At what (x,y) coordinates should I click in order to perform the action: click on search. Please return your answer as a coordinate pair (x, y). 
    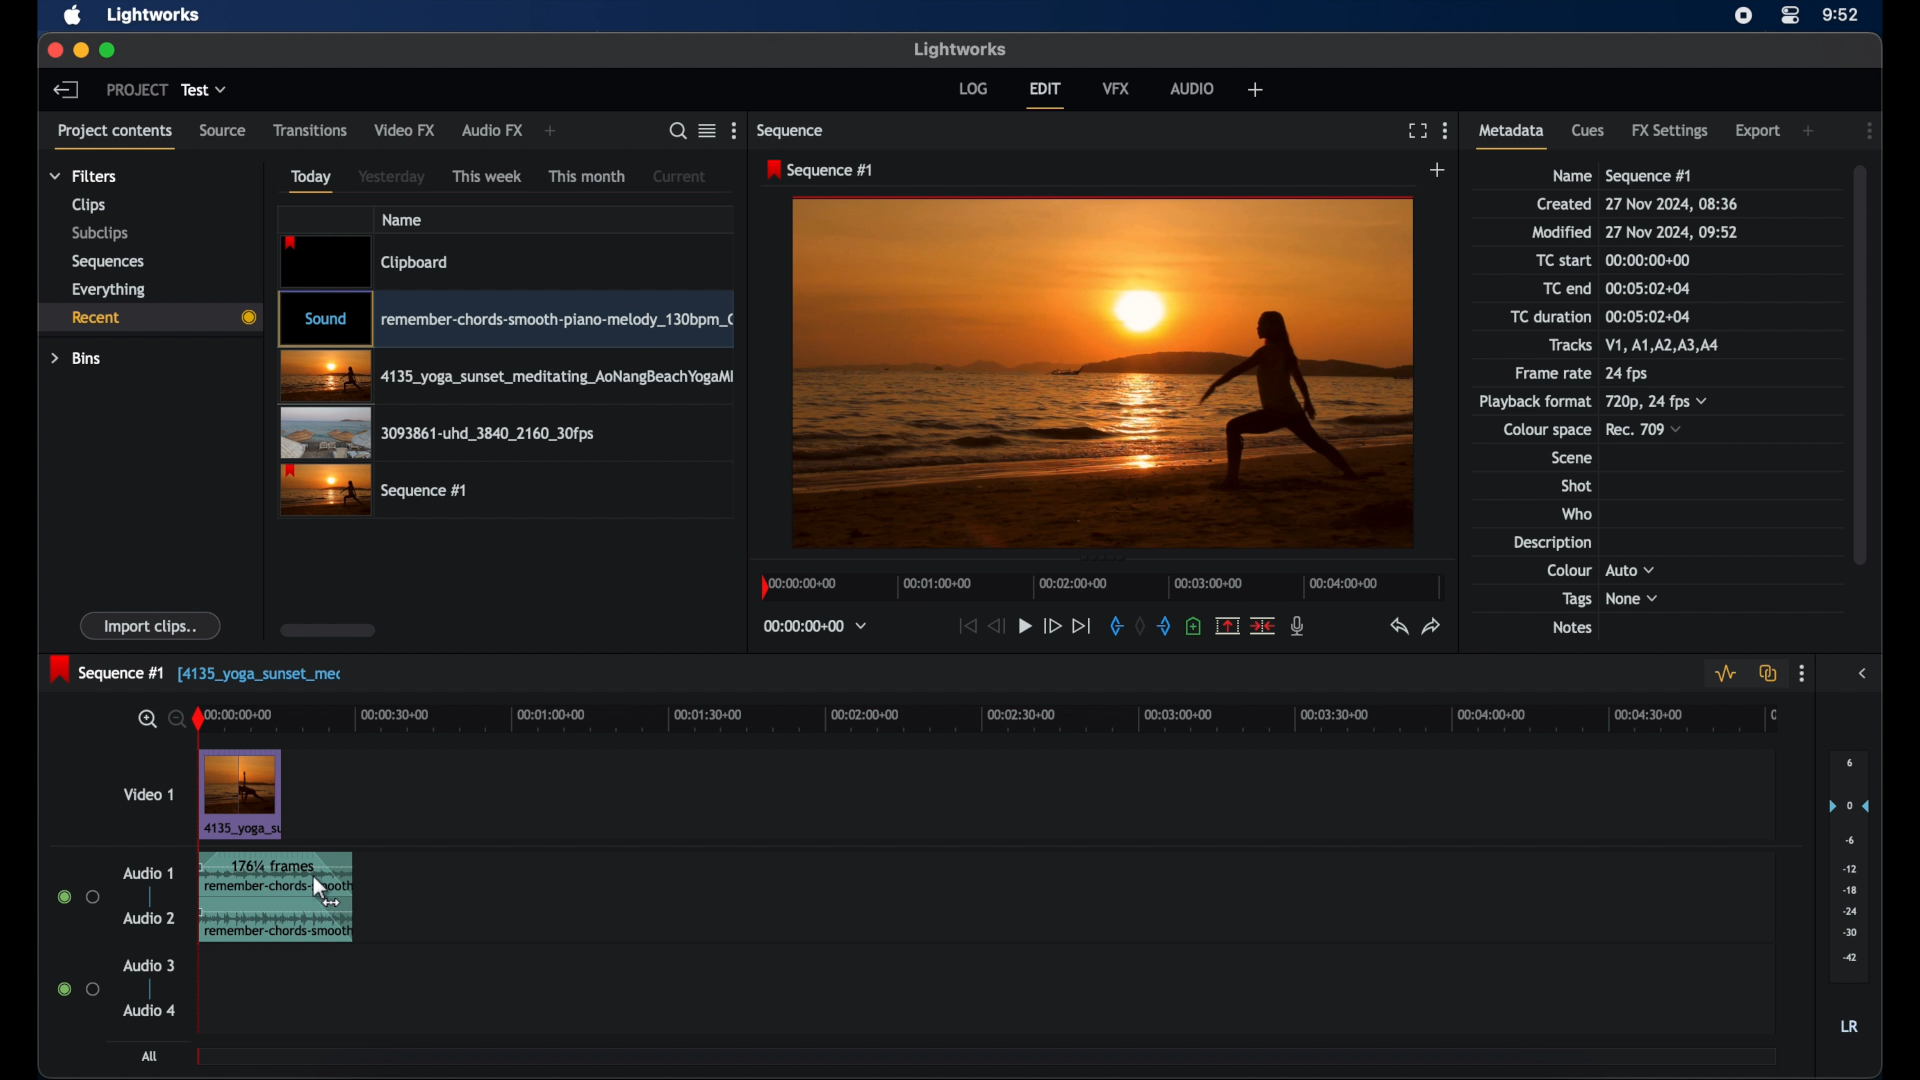
    Looking at the image, I should click on (677, 131).